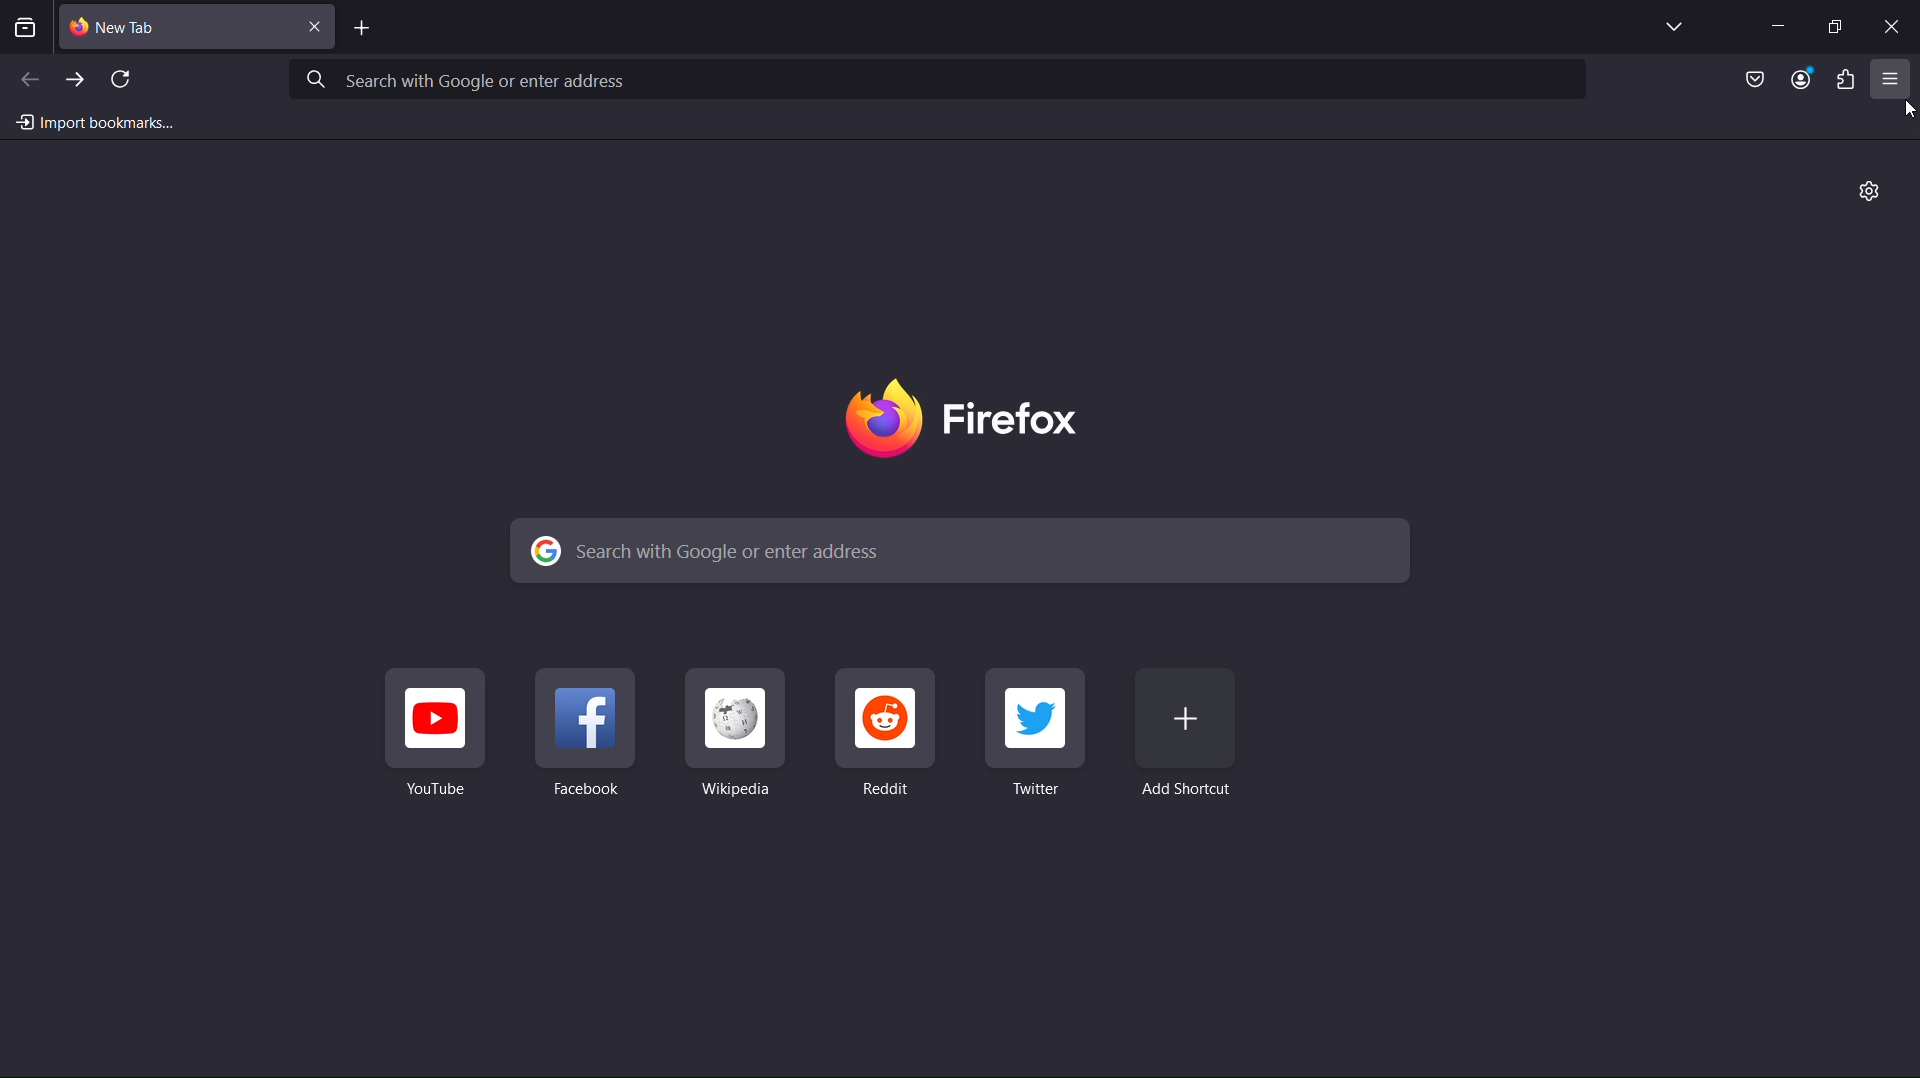 Image resolution: width=1920 pixels, height=1078 pixels. What do you see at coordinates (438, 732) in the screenshot?
I see `Youtube Shortcut` at bounding box center [438, 732].